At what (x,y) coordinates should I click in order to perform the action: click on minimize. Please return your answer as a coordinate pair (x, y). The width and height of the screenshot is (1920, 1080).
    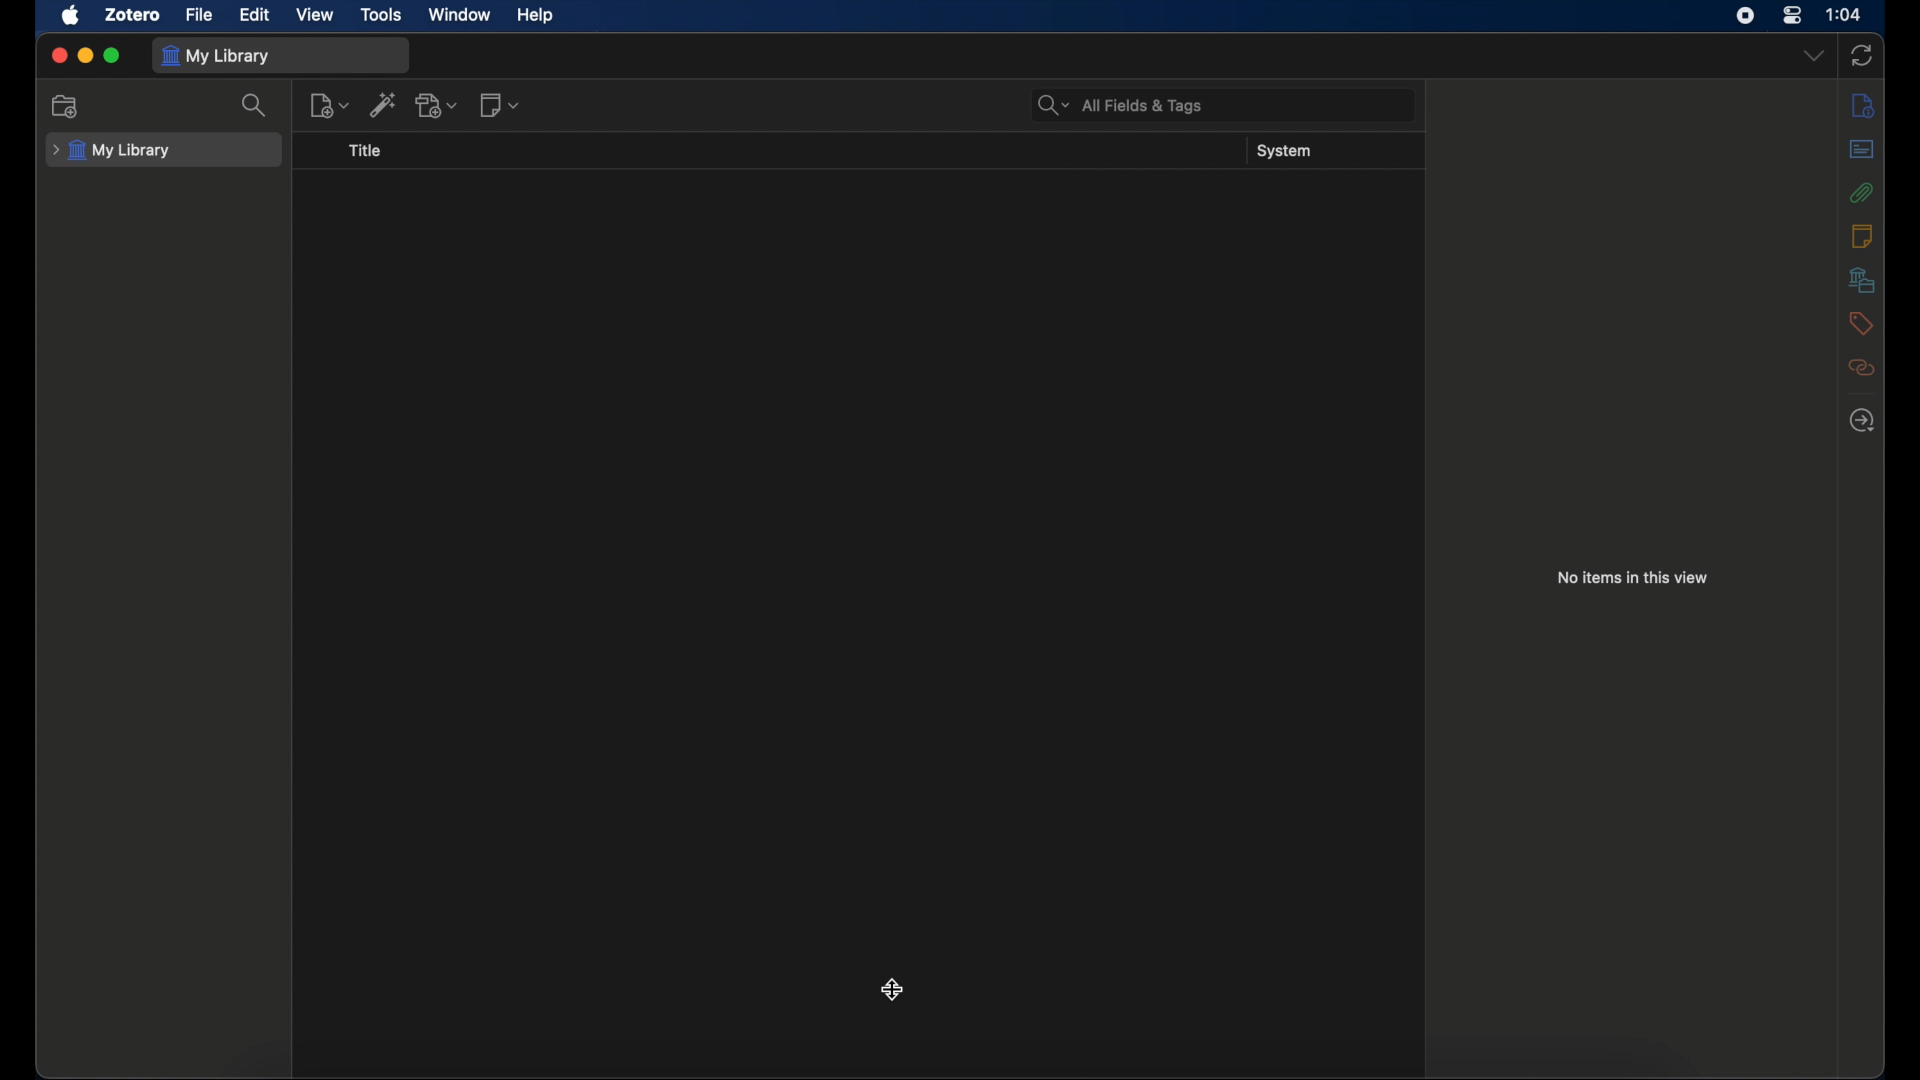
    Looking at the image, I should click on (85, 55).